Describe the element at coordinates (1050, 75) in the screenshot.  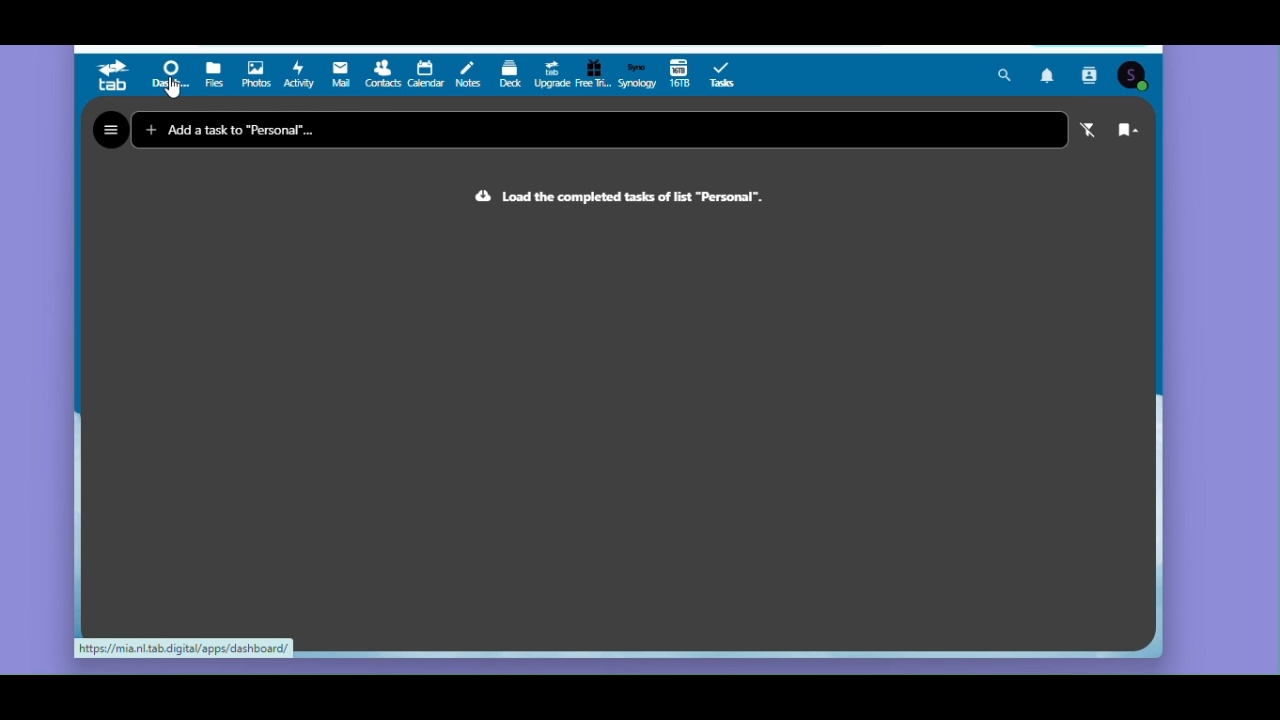
I see `Notifications` at that location.